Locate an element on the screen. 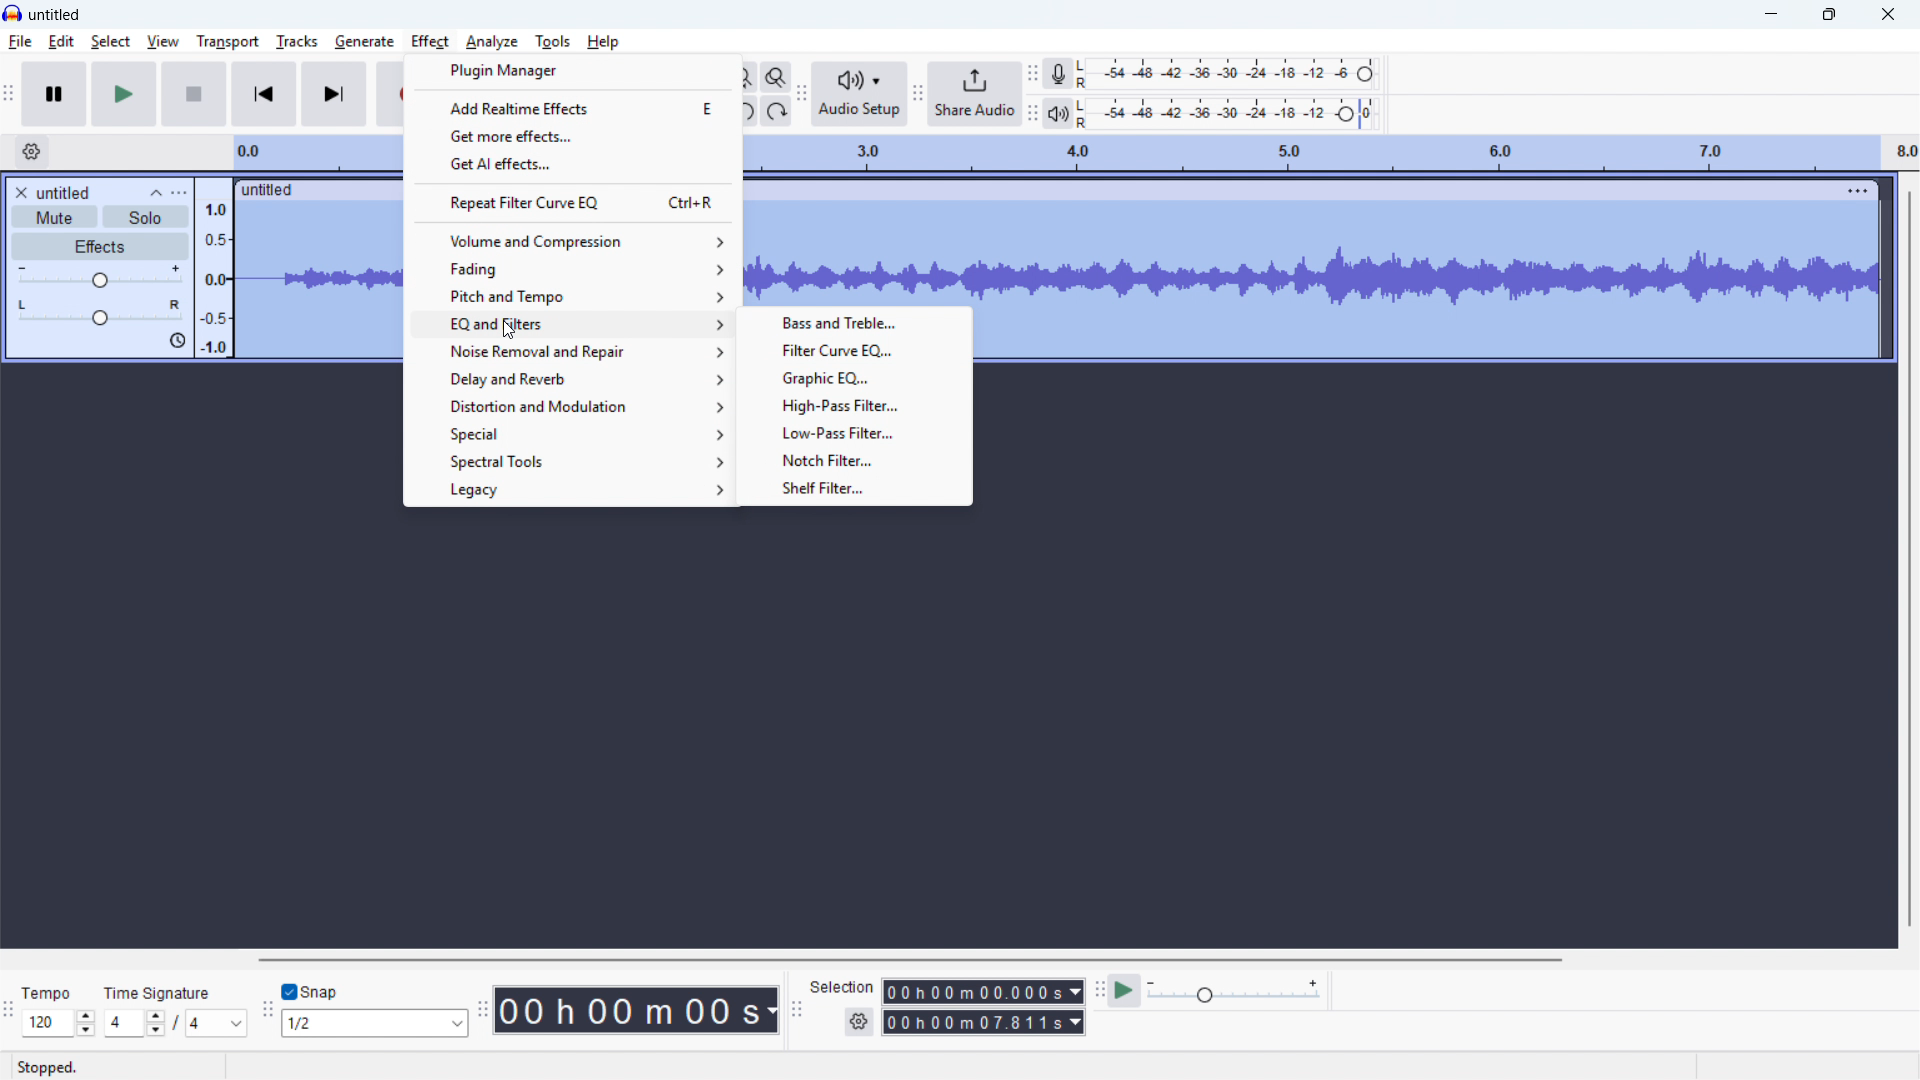  Selection settings  is located at coordinates (859, 1023).